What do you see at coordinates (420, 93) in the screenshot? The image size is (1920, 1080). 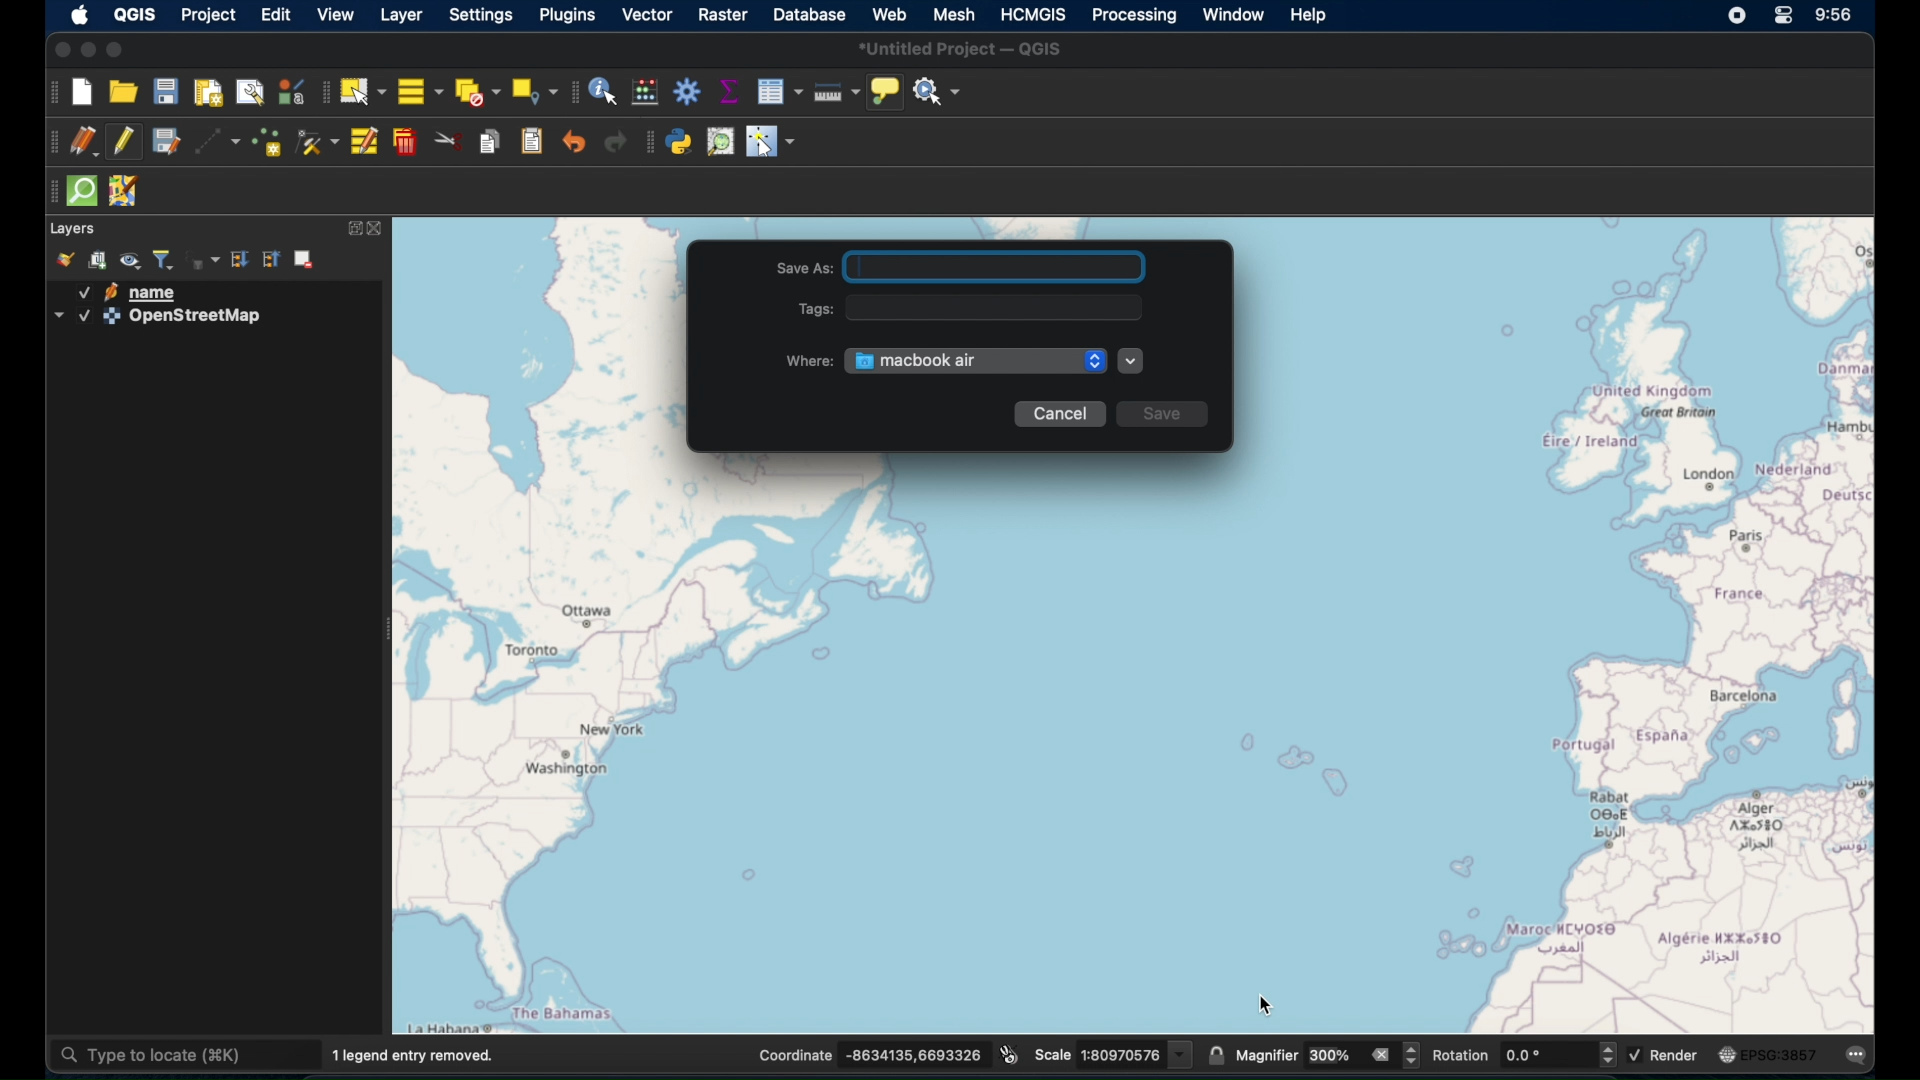 I see `select all features` at bounding box center [420, 93].